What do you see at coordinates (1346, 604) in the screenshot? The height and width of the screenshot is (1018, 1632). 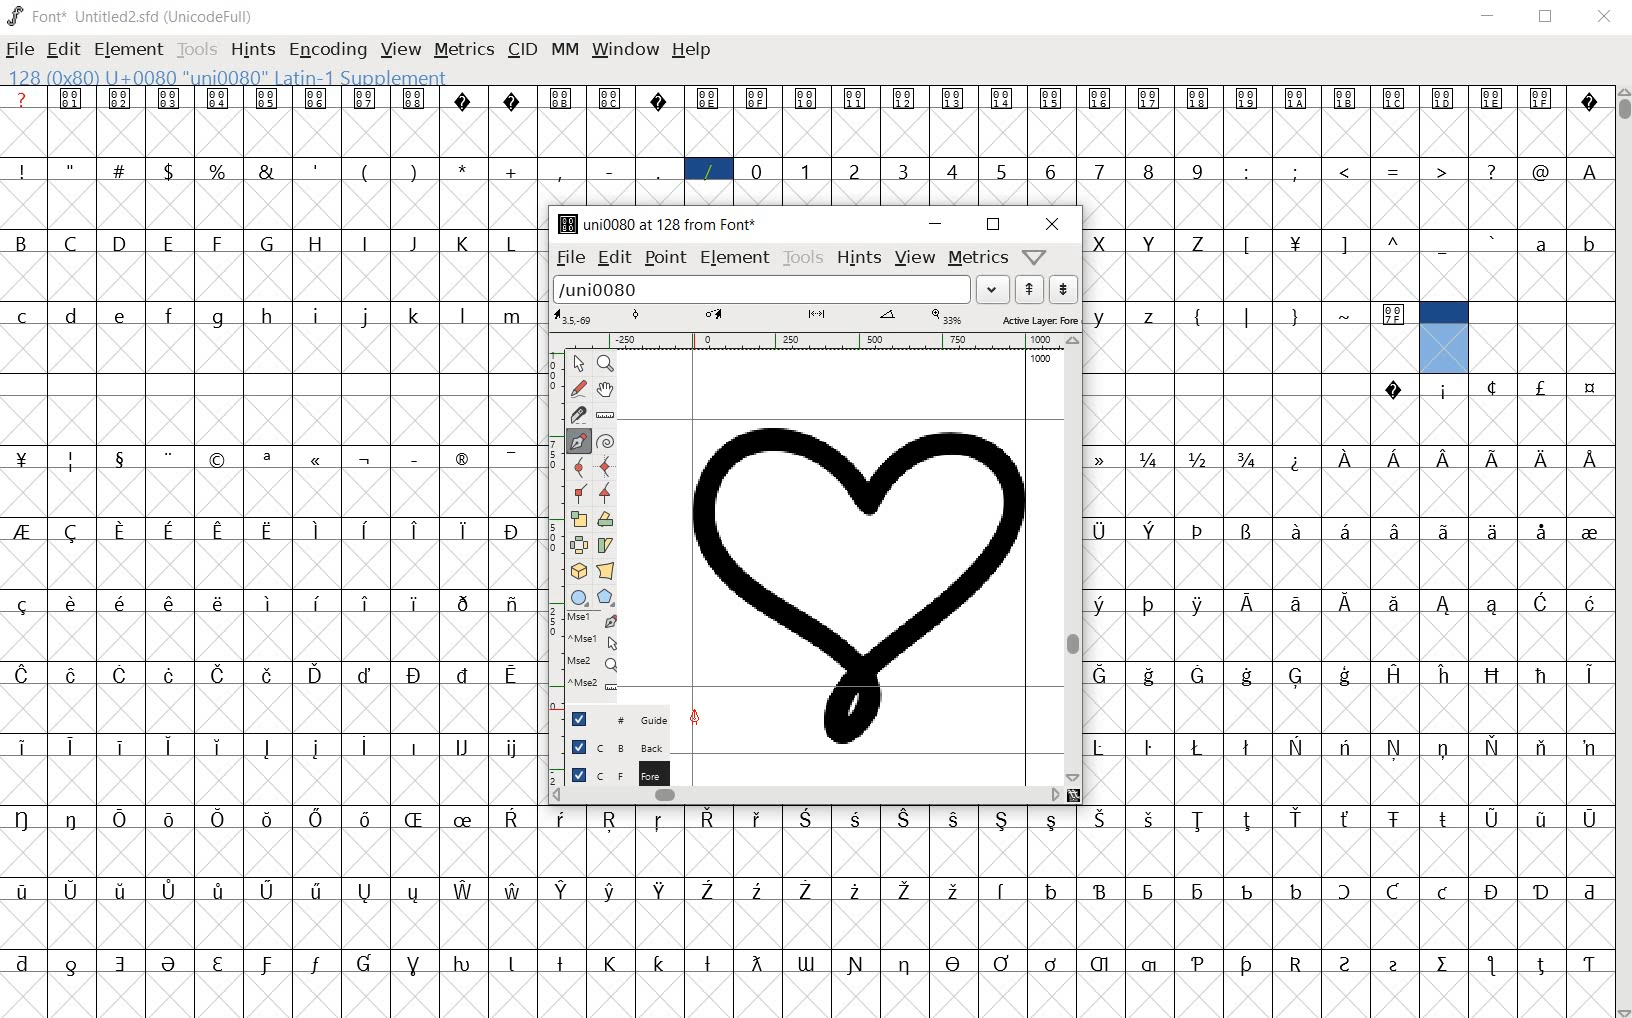 I see `glyph` at bounding box center [1346, 604].